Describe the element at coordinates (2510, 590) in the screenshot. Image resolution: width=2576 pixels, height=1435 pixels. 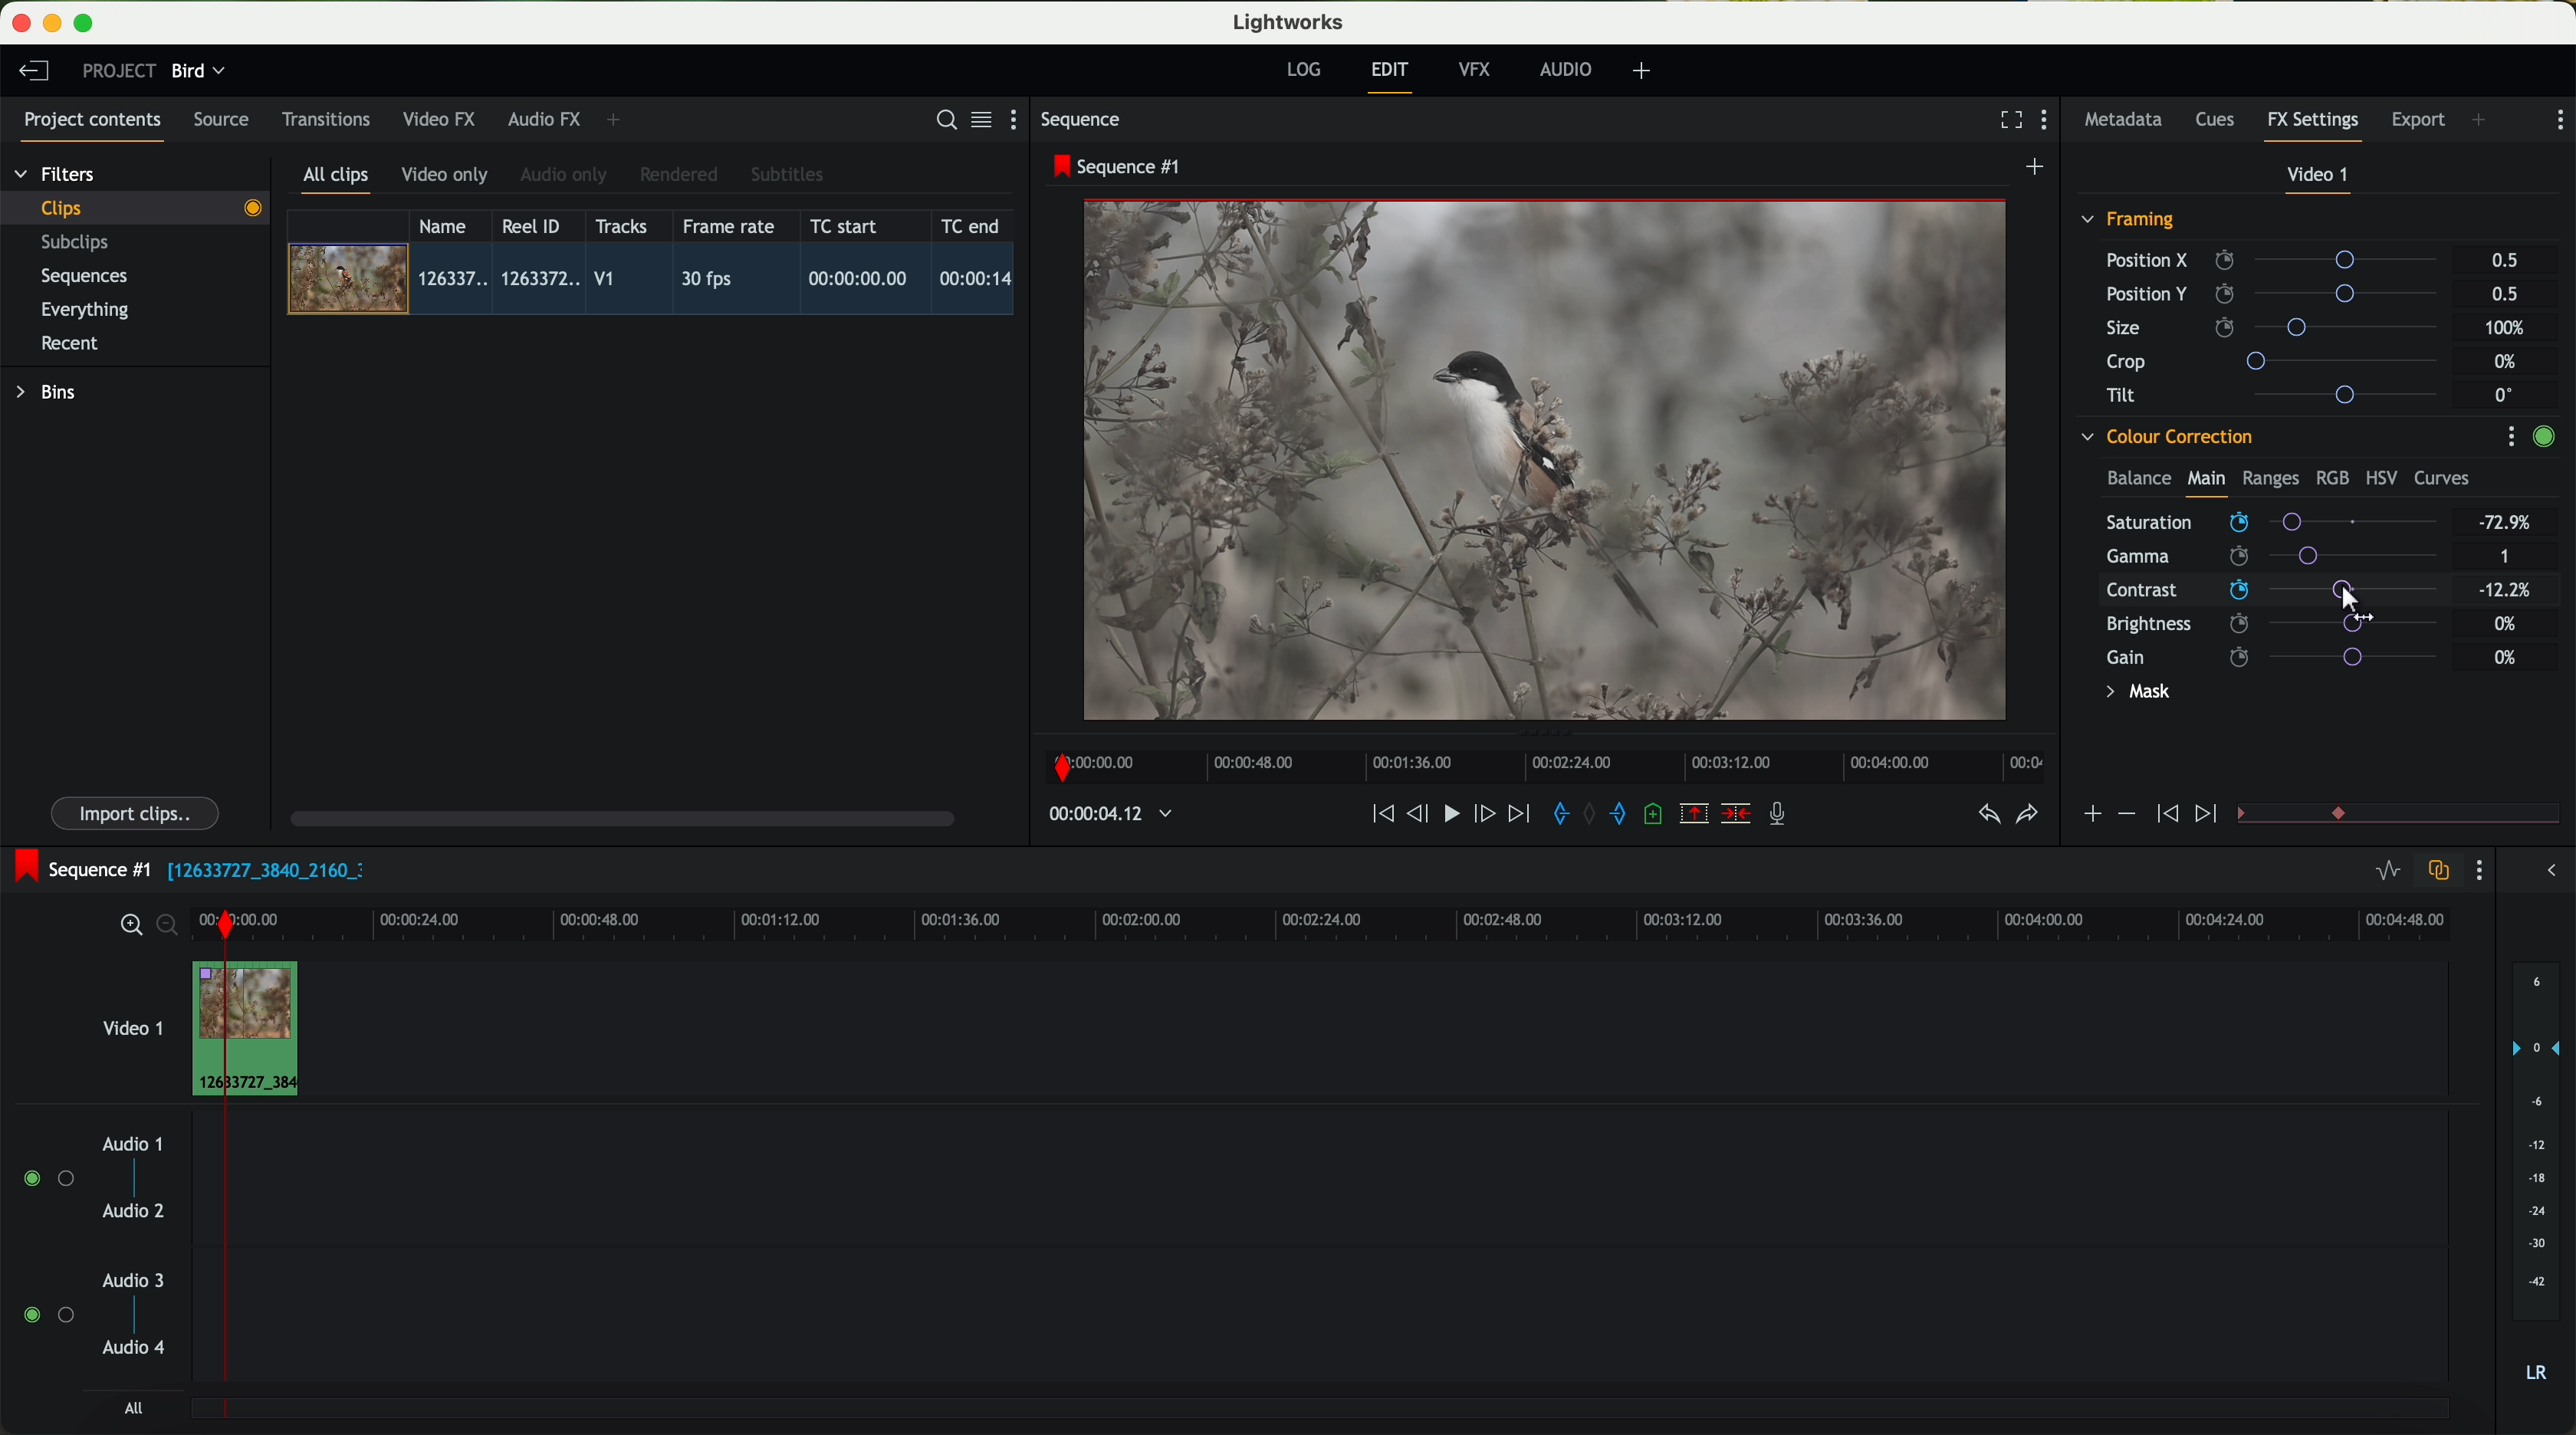
I see `40.1%` at that location.